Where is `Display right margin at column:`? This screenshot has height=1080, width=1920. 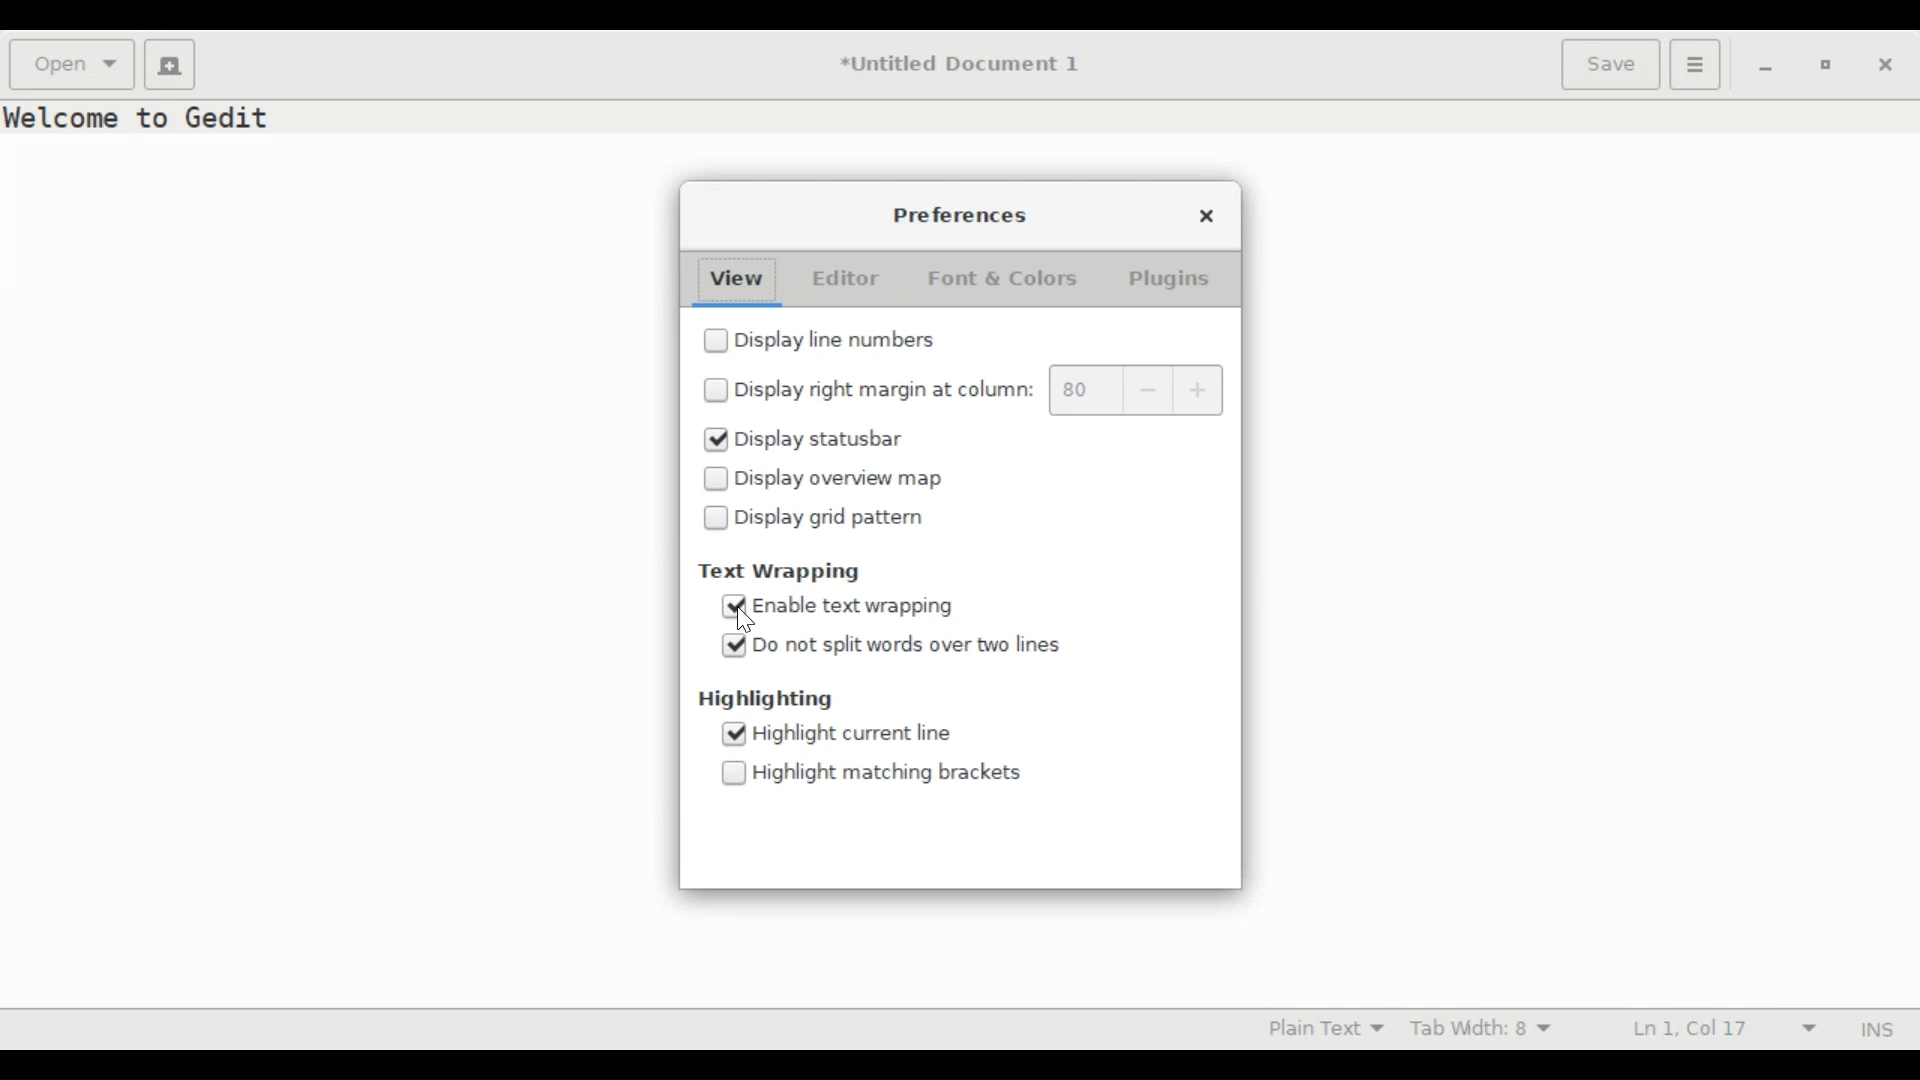
Display right margin at column: is located at coordinates (884, 393).